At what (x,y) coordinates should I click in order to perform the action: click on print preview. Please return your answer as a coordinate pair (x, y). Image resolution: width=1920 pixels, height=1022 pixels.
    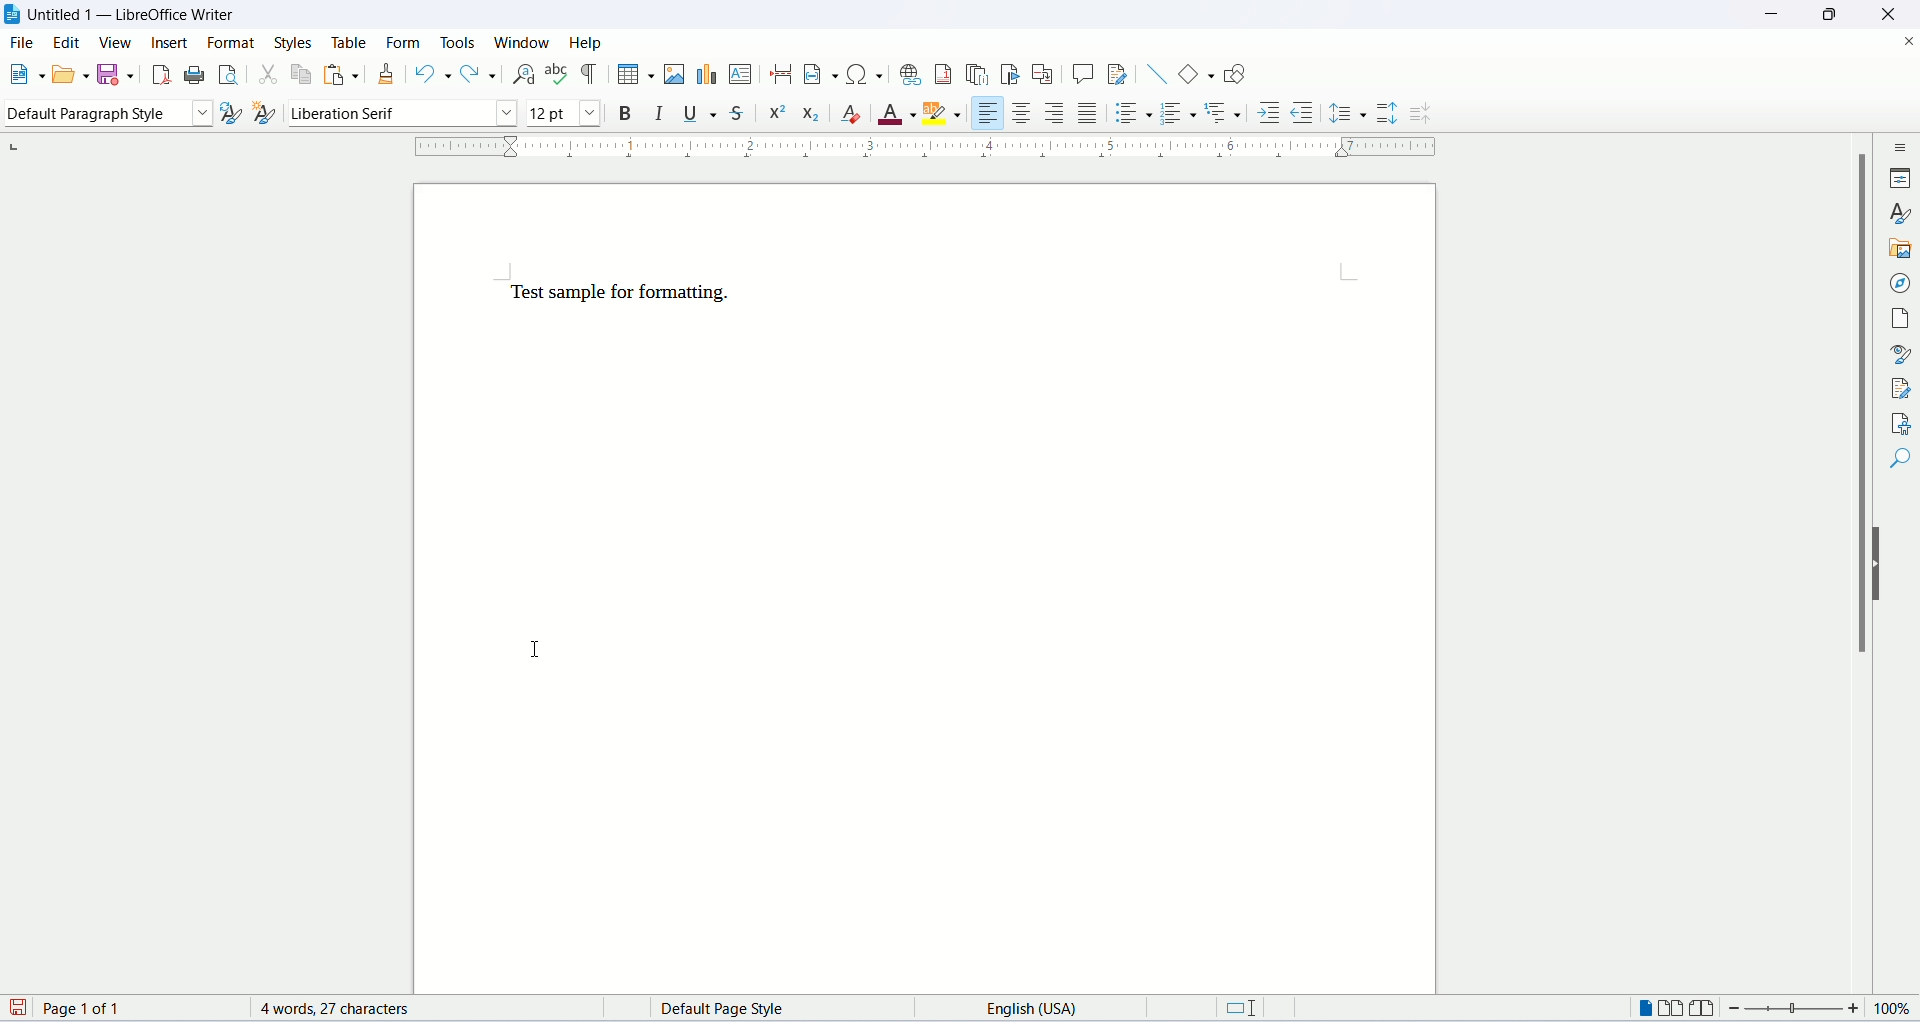
    Looking at the image, I should click on (229, 73).